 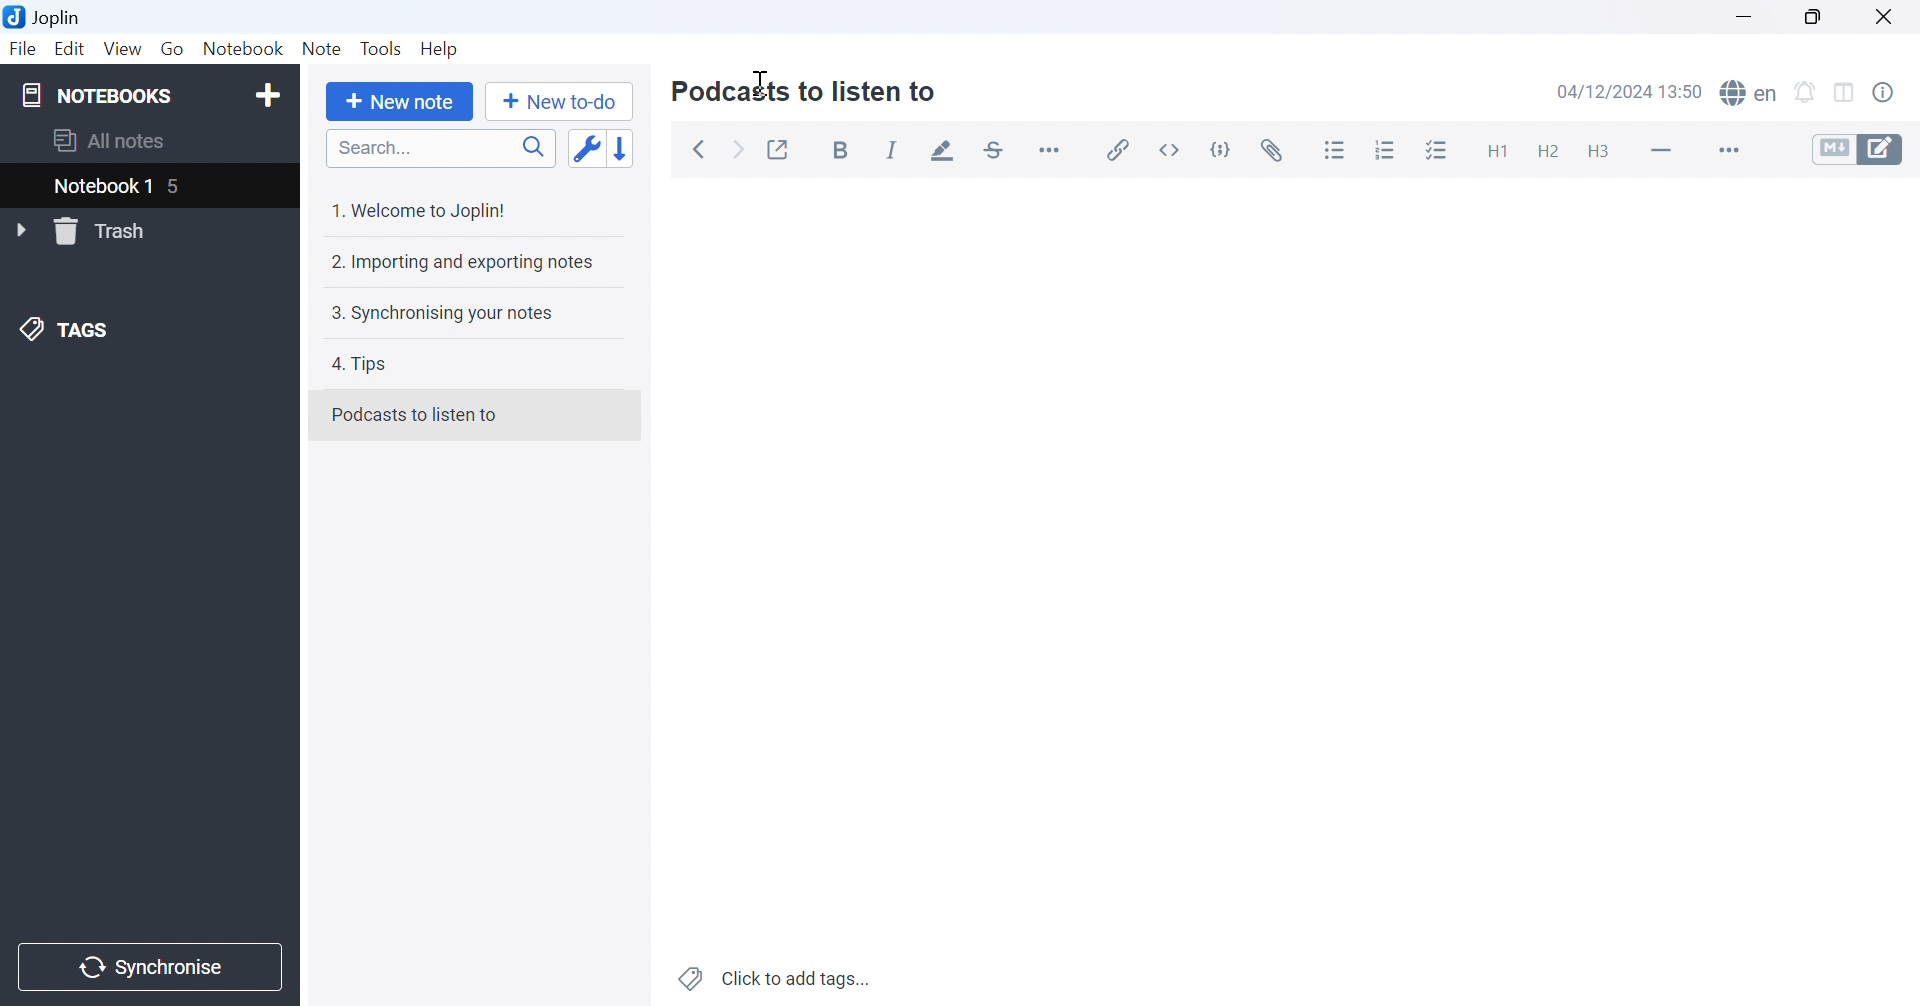 I want to click on Insert / edit code, so click(x=1119, y=145).